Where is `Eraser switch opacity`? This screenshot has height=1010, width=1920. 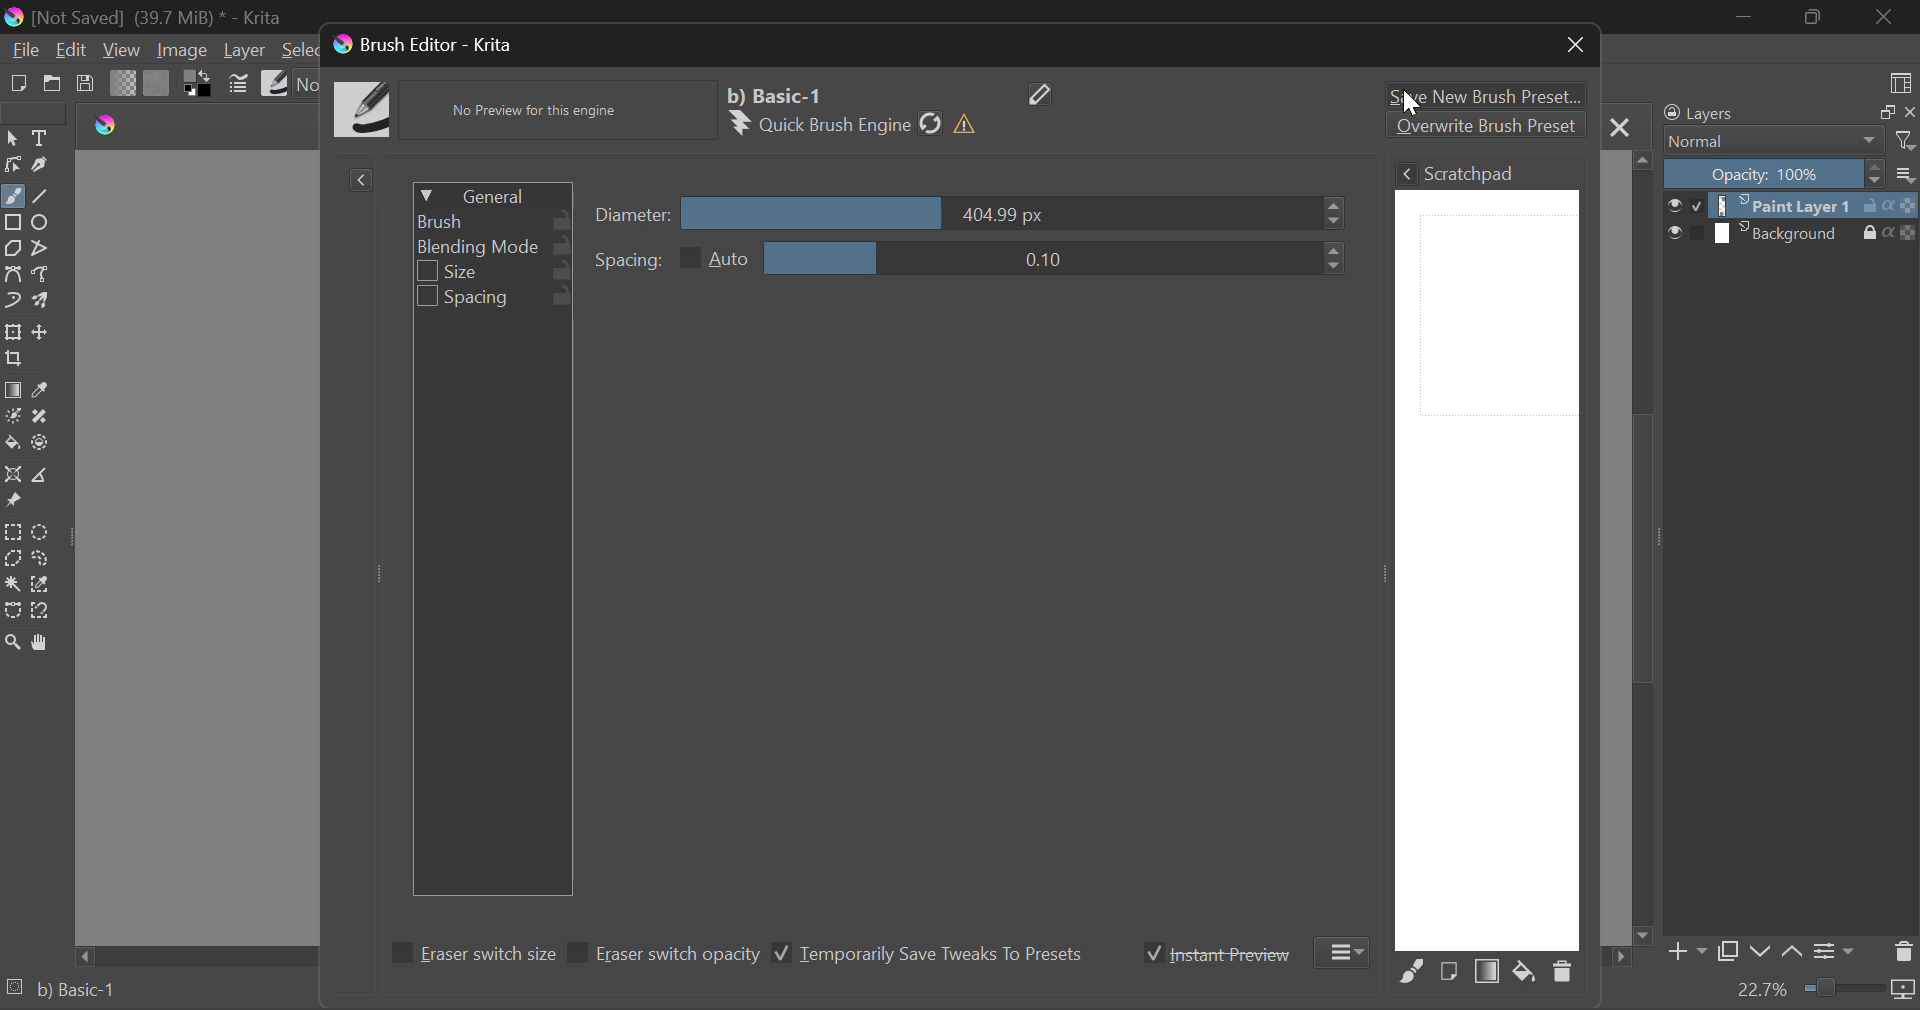
Eraser switch opacity is located at coordinates (666, 955).